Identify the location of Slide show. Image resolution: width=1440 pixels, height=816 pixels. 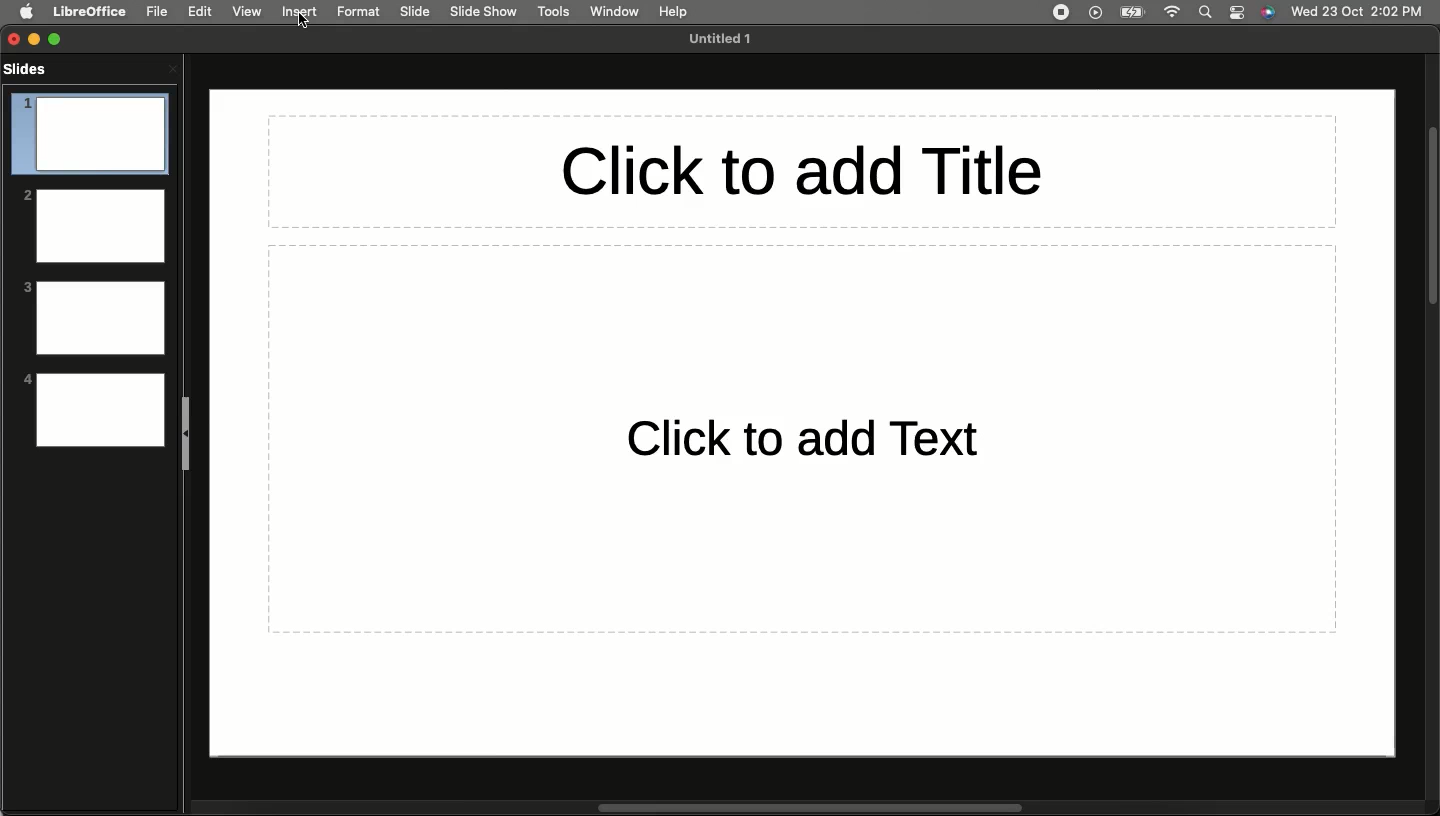
(486, 12).